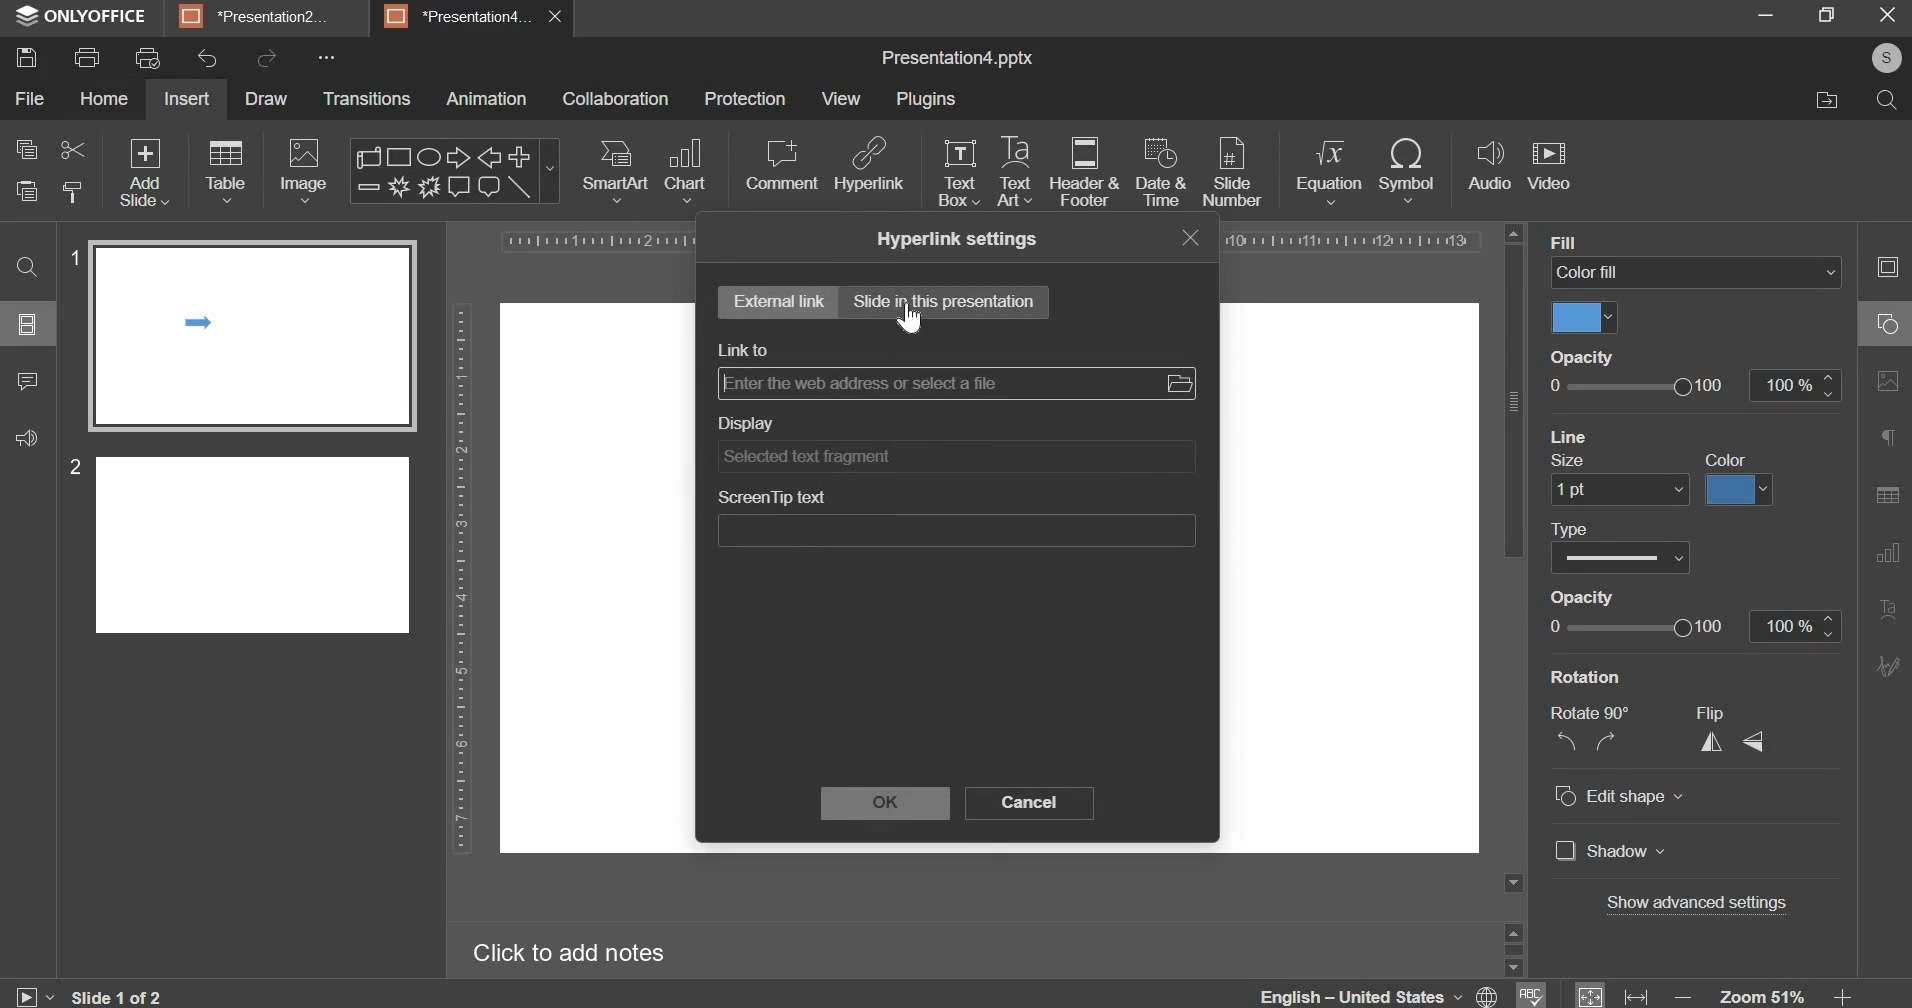 This screenshot has height=1008, width=1912. I want to click on CO Show Date and, so click(1631, 558).